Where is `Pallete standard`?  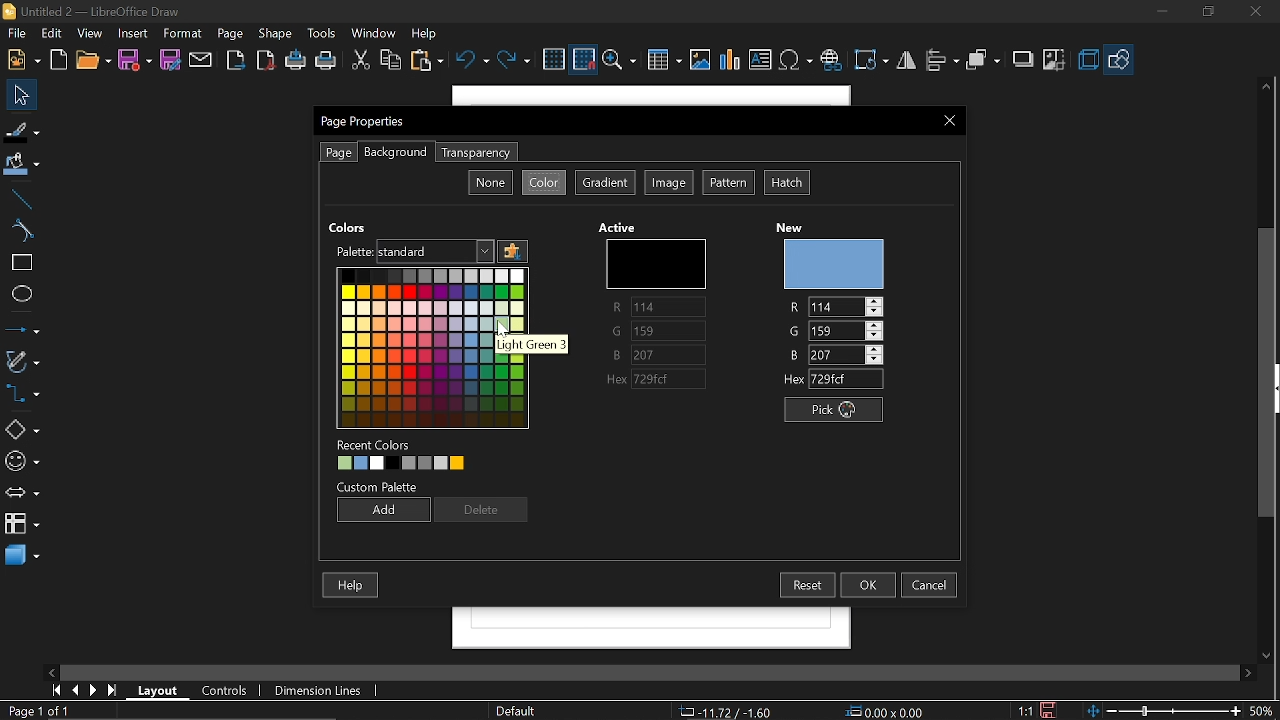
Pallete standard is located at coordinates (437, 251).